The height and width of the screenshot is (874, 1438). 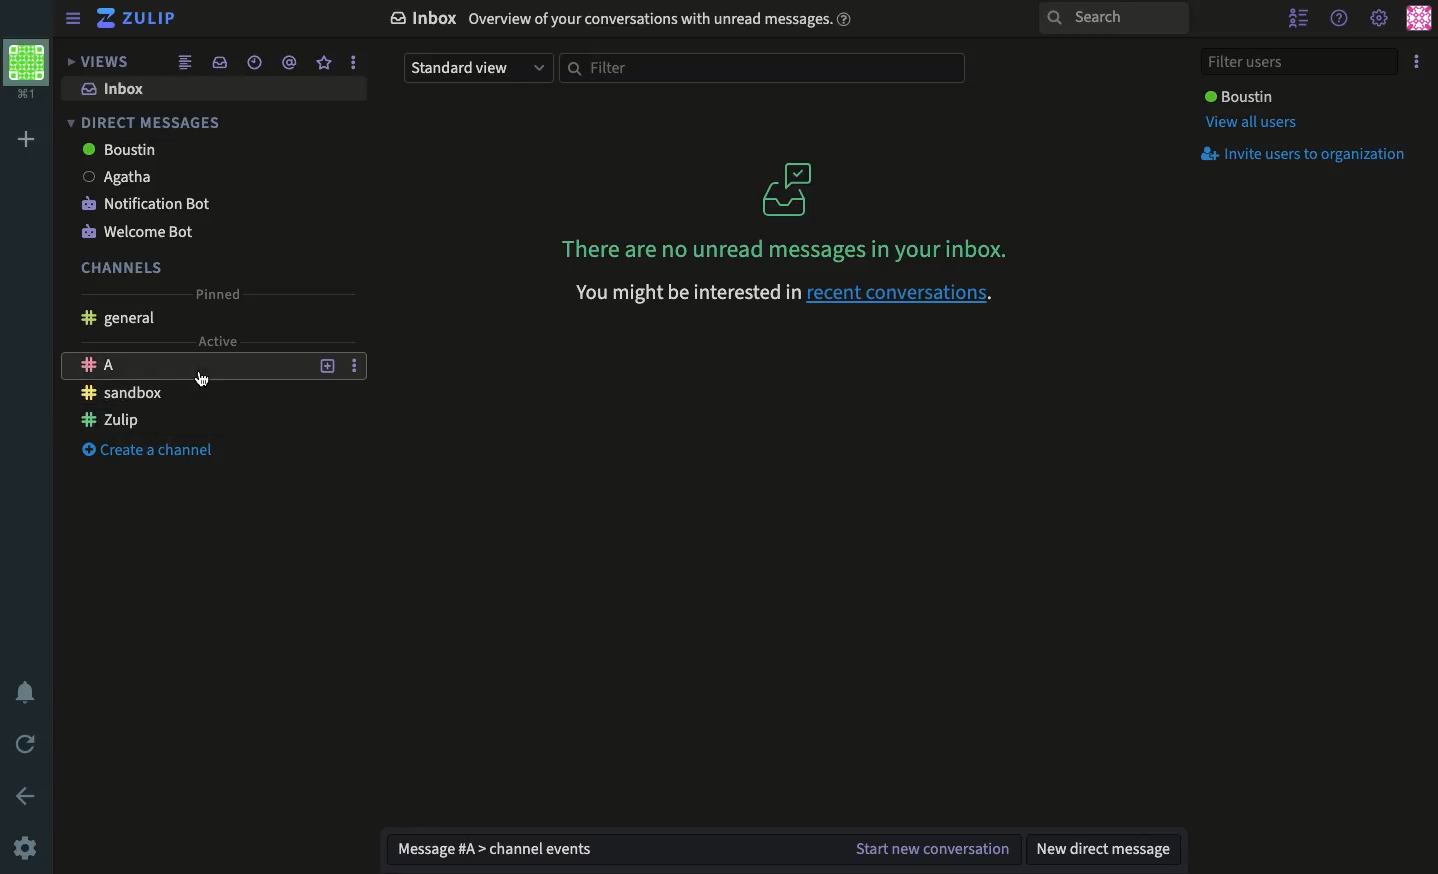 I want to click on agatha, so click(x=122, y=176).